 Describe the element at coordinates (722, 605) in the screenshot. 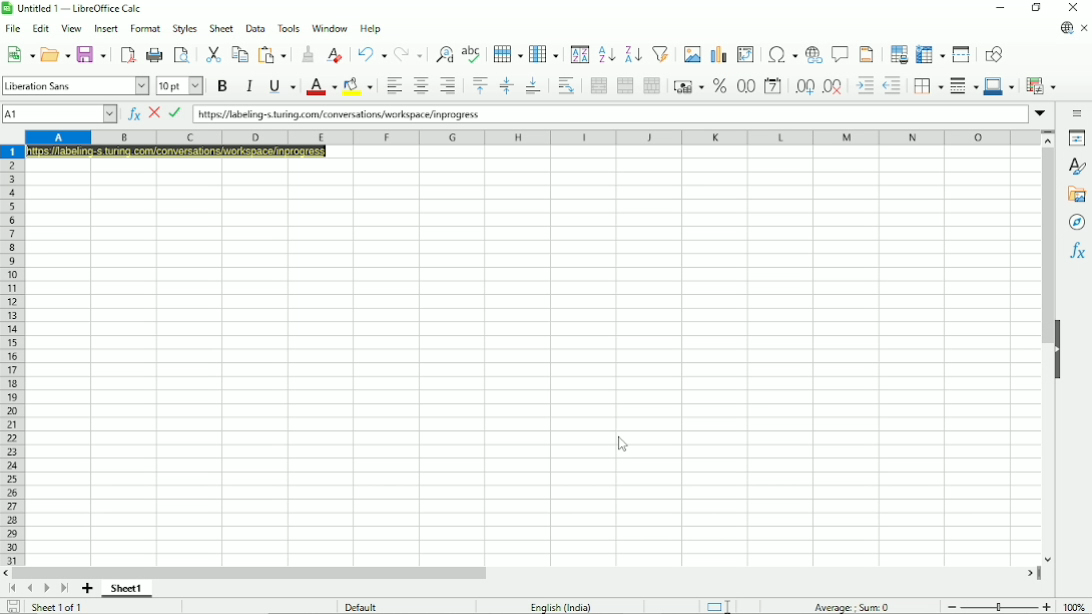

I see `Standard selection` at that location.